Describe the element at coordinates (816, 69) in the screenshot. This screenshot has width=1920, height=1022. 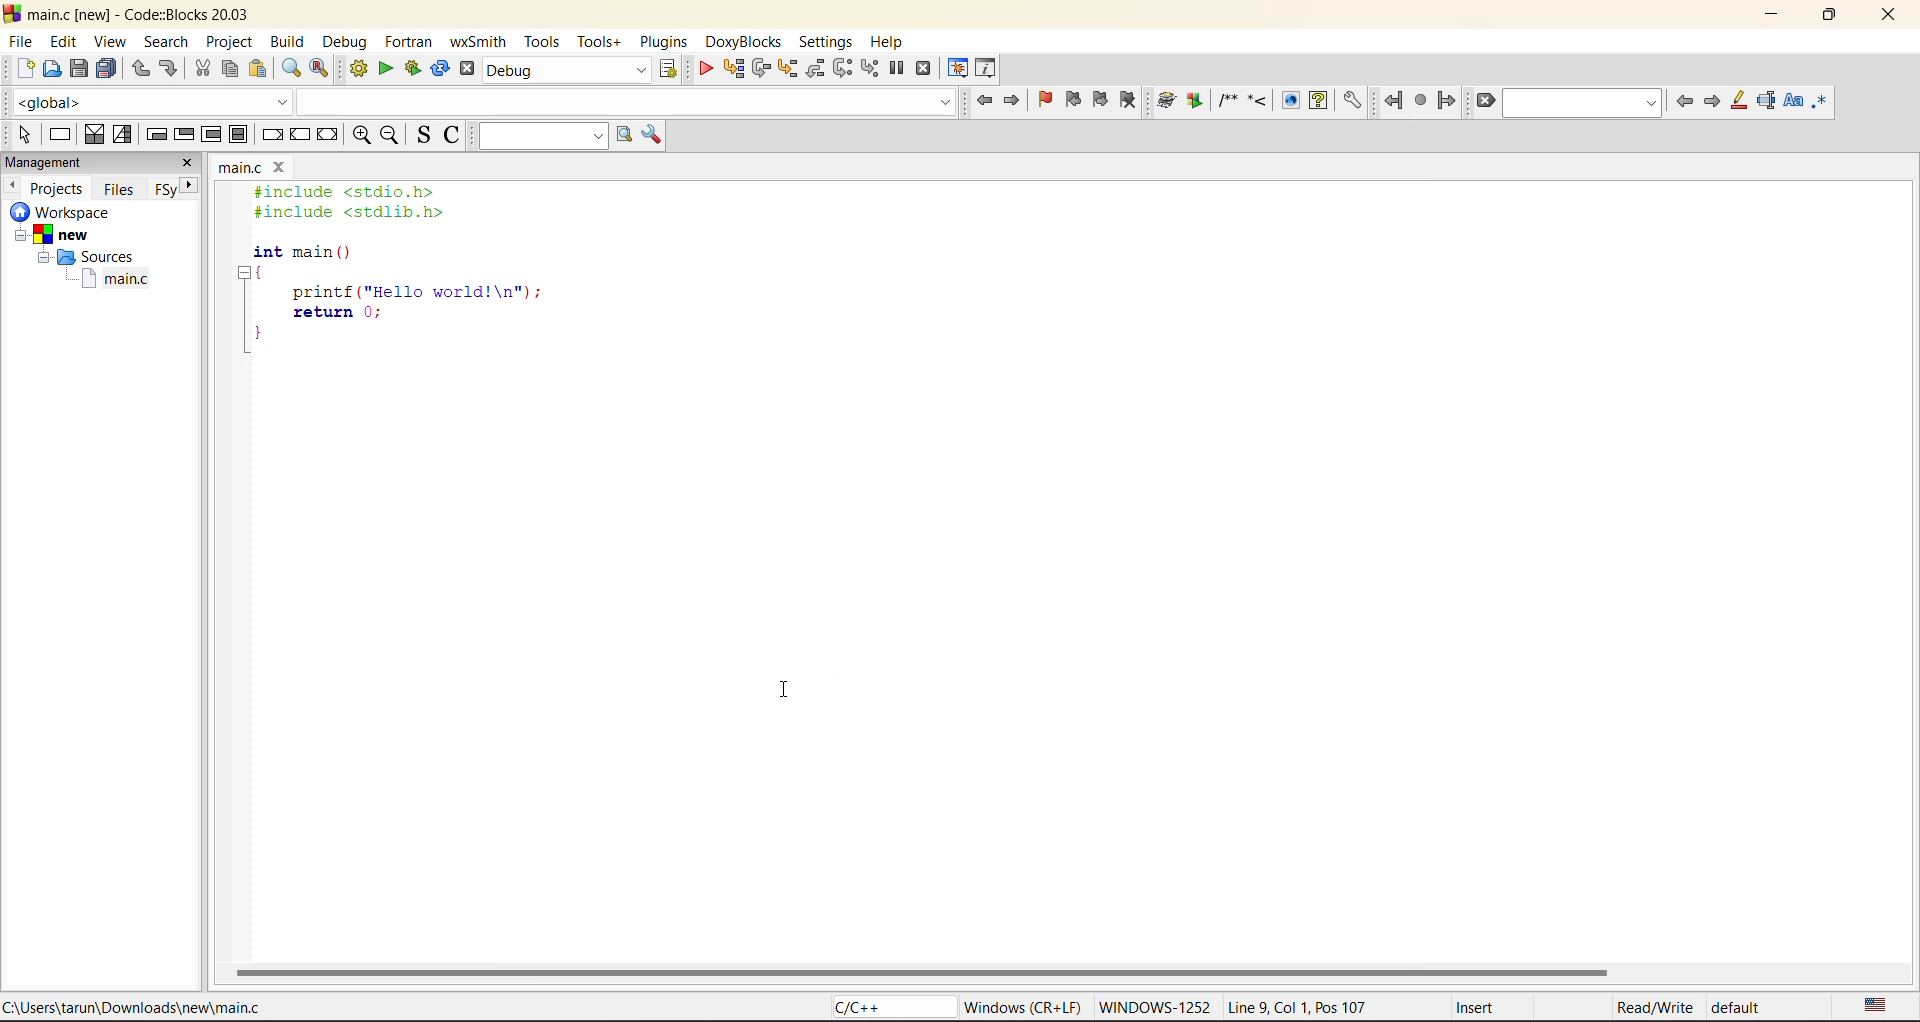
I see `step out` at that location.